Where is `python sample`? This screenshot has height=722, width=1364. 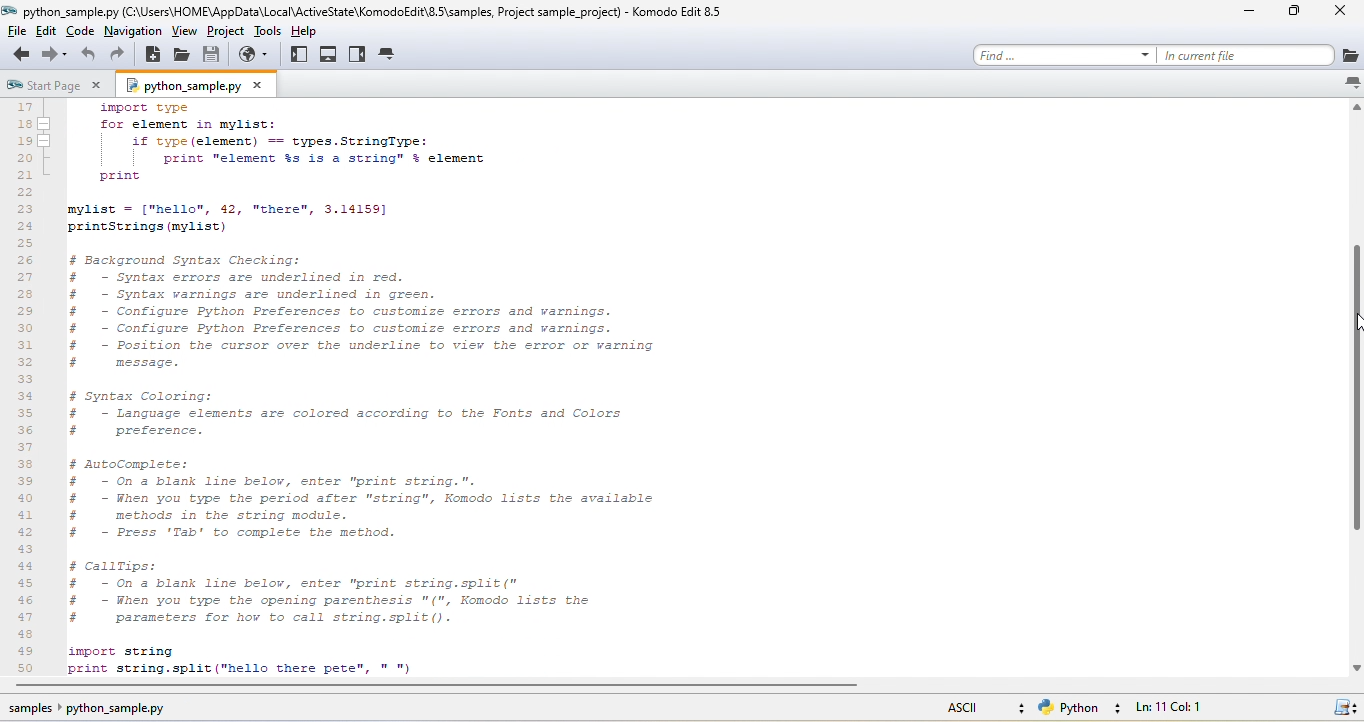 python sample is located at coordinates (199, 84).